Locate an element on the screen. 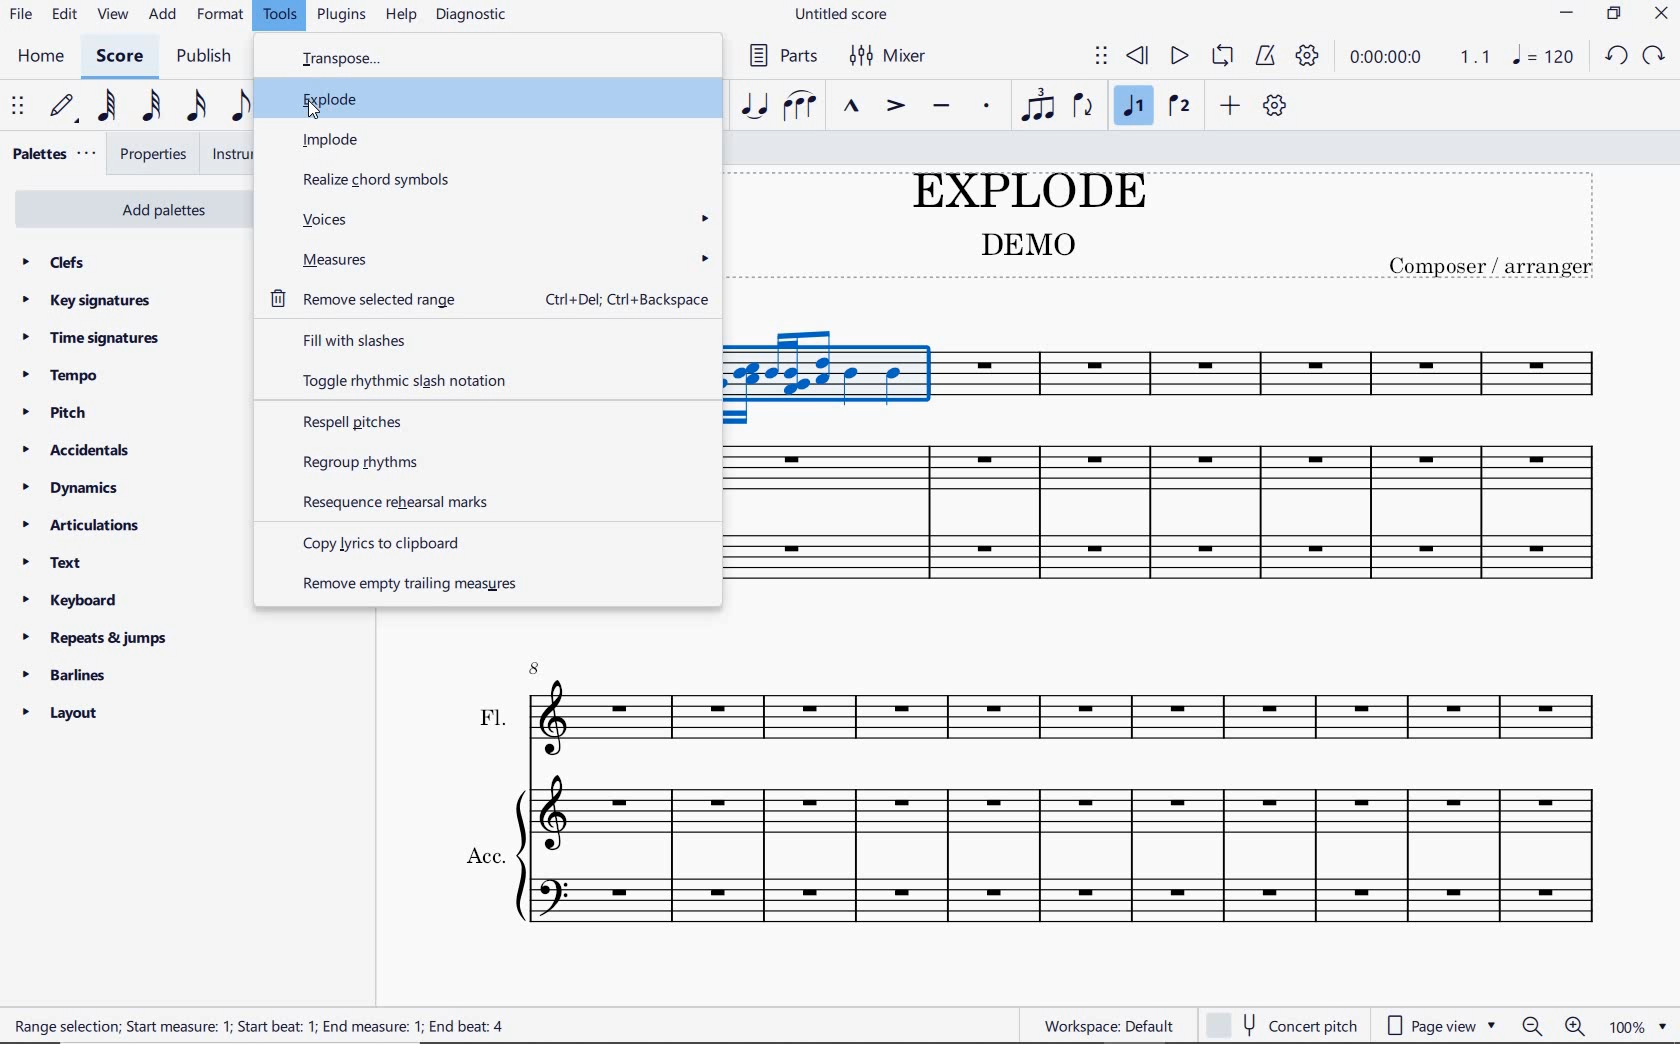  keyboard is located at coordinates (70, 601).